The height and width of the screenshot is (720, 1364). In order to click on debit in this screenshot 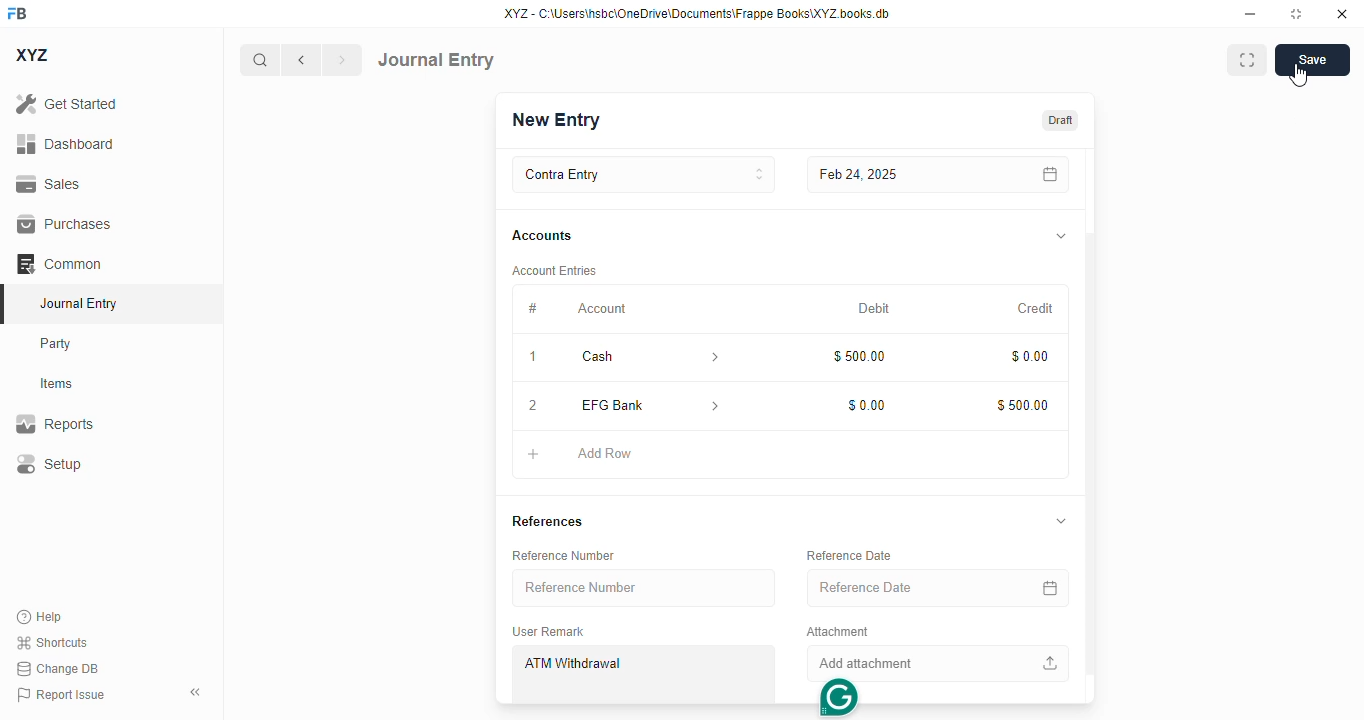, I will do `click(873, 309)`.